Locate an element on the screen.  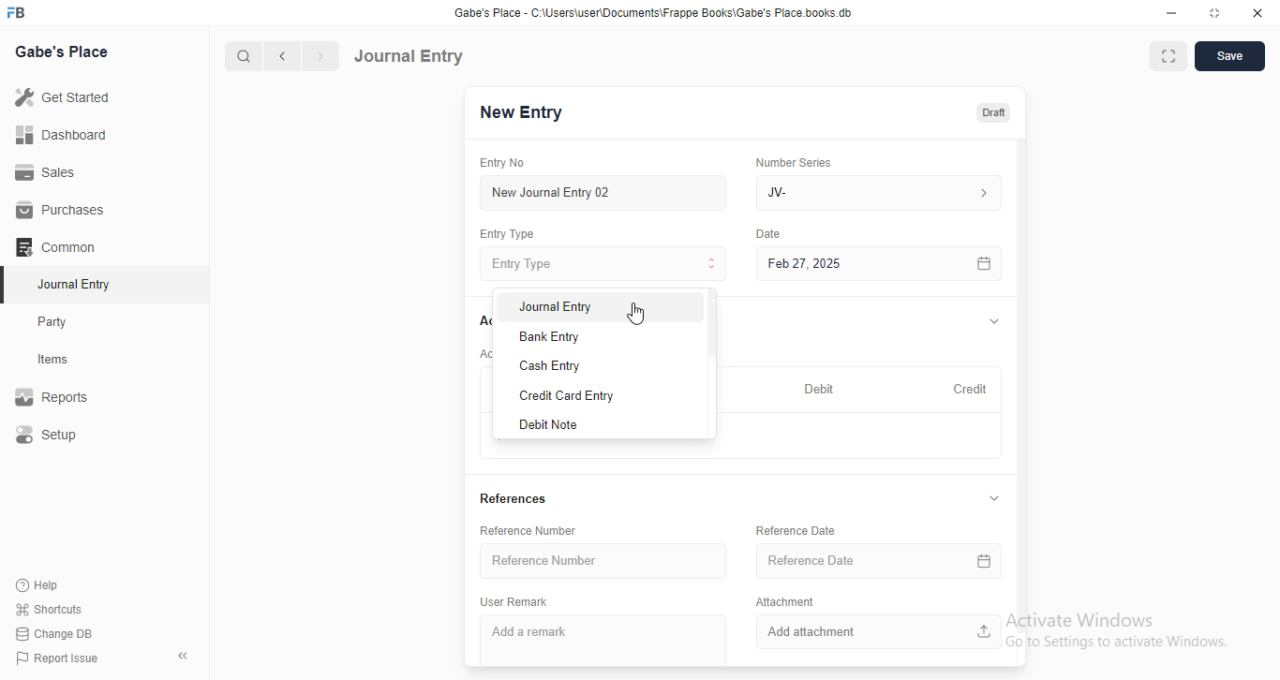
‘Gabe's Place - C Wsers\userDocuments\Frappe Books\Gabe's Place books db is located at coordinates (659, 11).